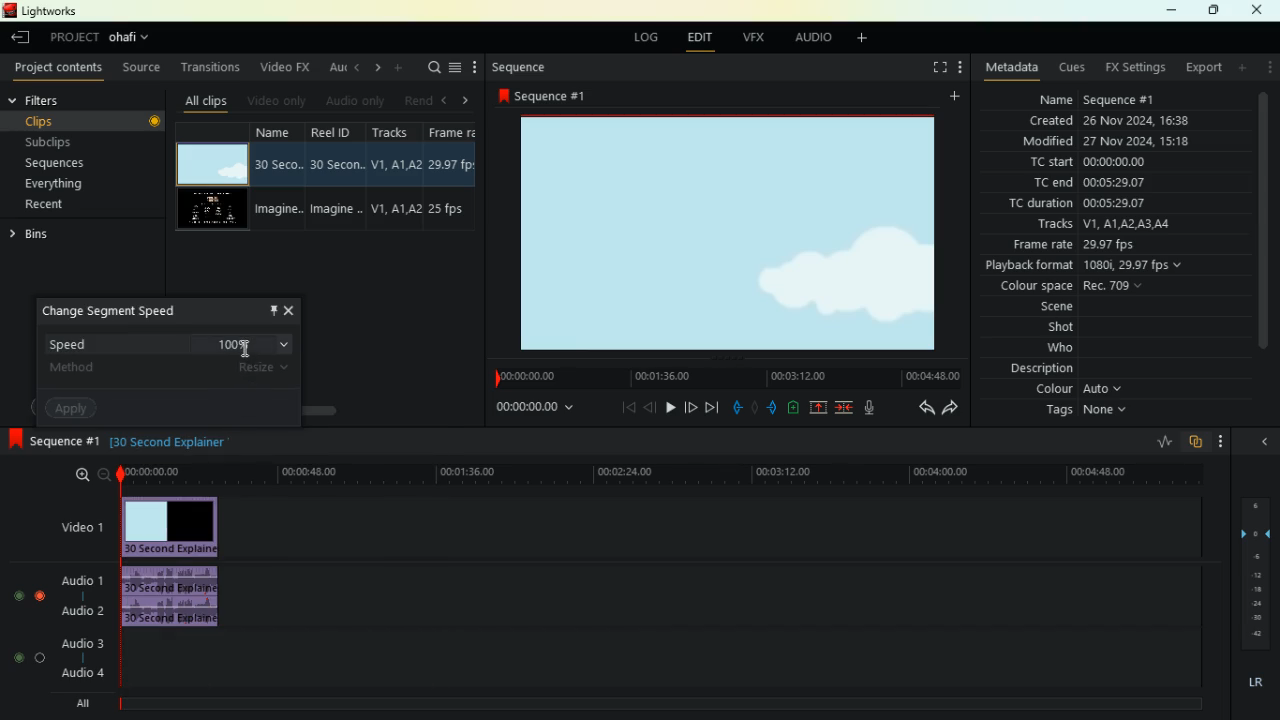  What do you see at coordinates (758, 37) in the screenshot?
I see `vfx` at bounding box center [758, 37].